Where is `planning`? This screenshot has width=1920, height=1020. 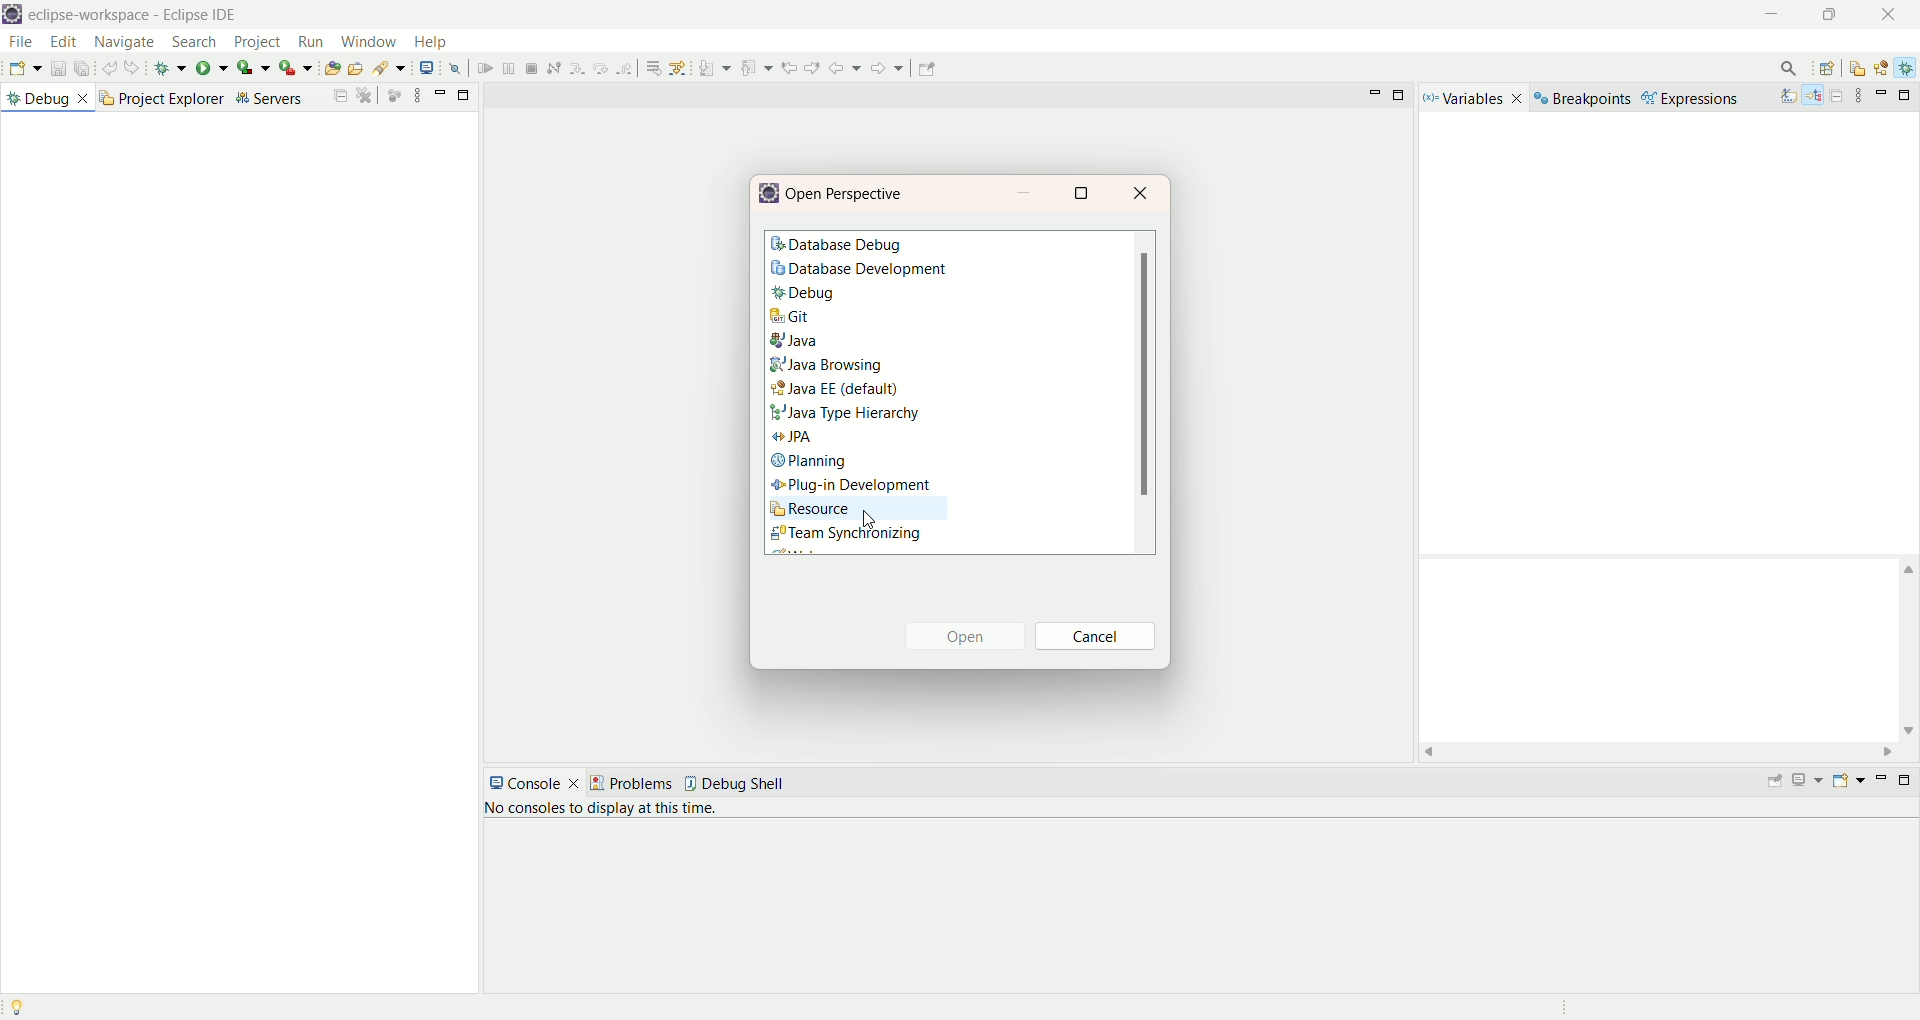 planning is located at coordinates (811, 462).